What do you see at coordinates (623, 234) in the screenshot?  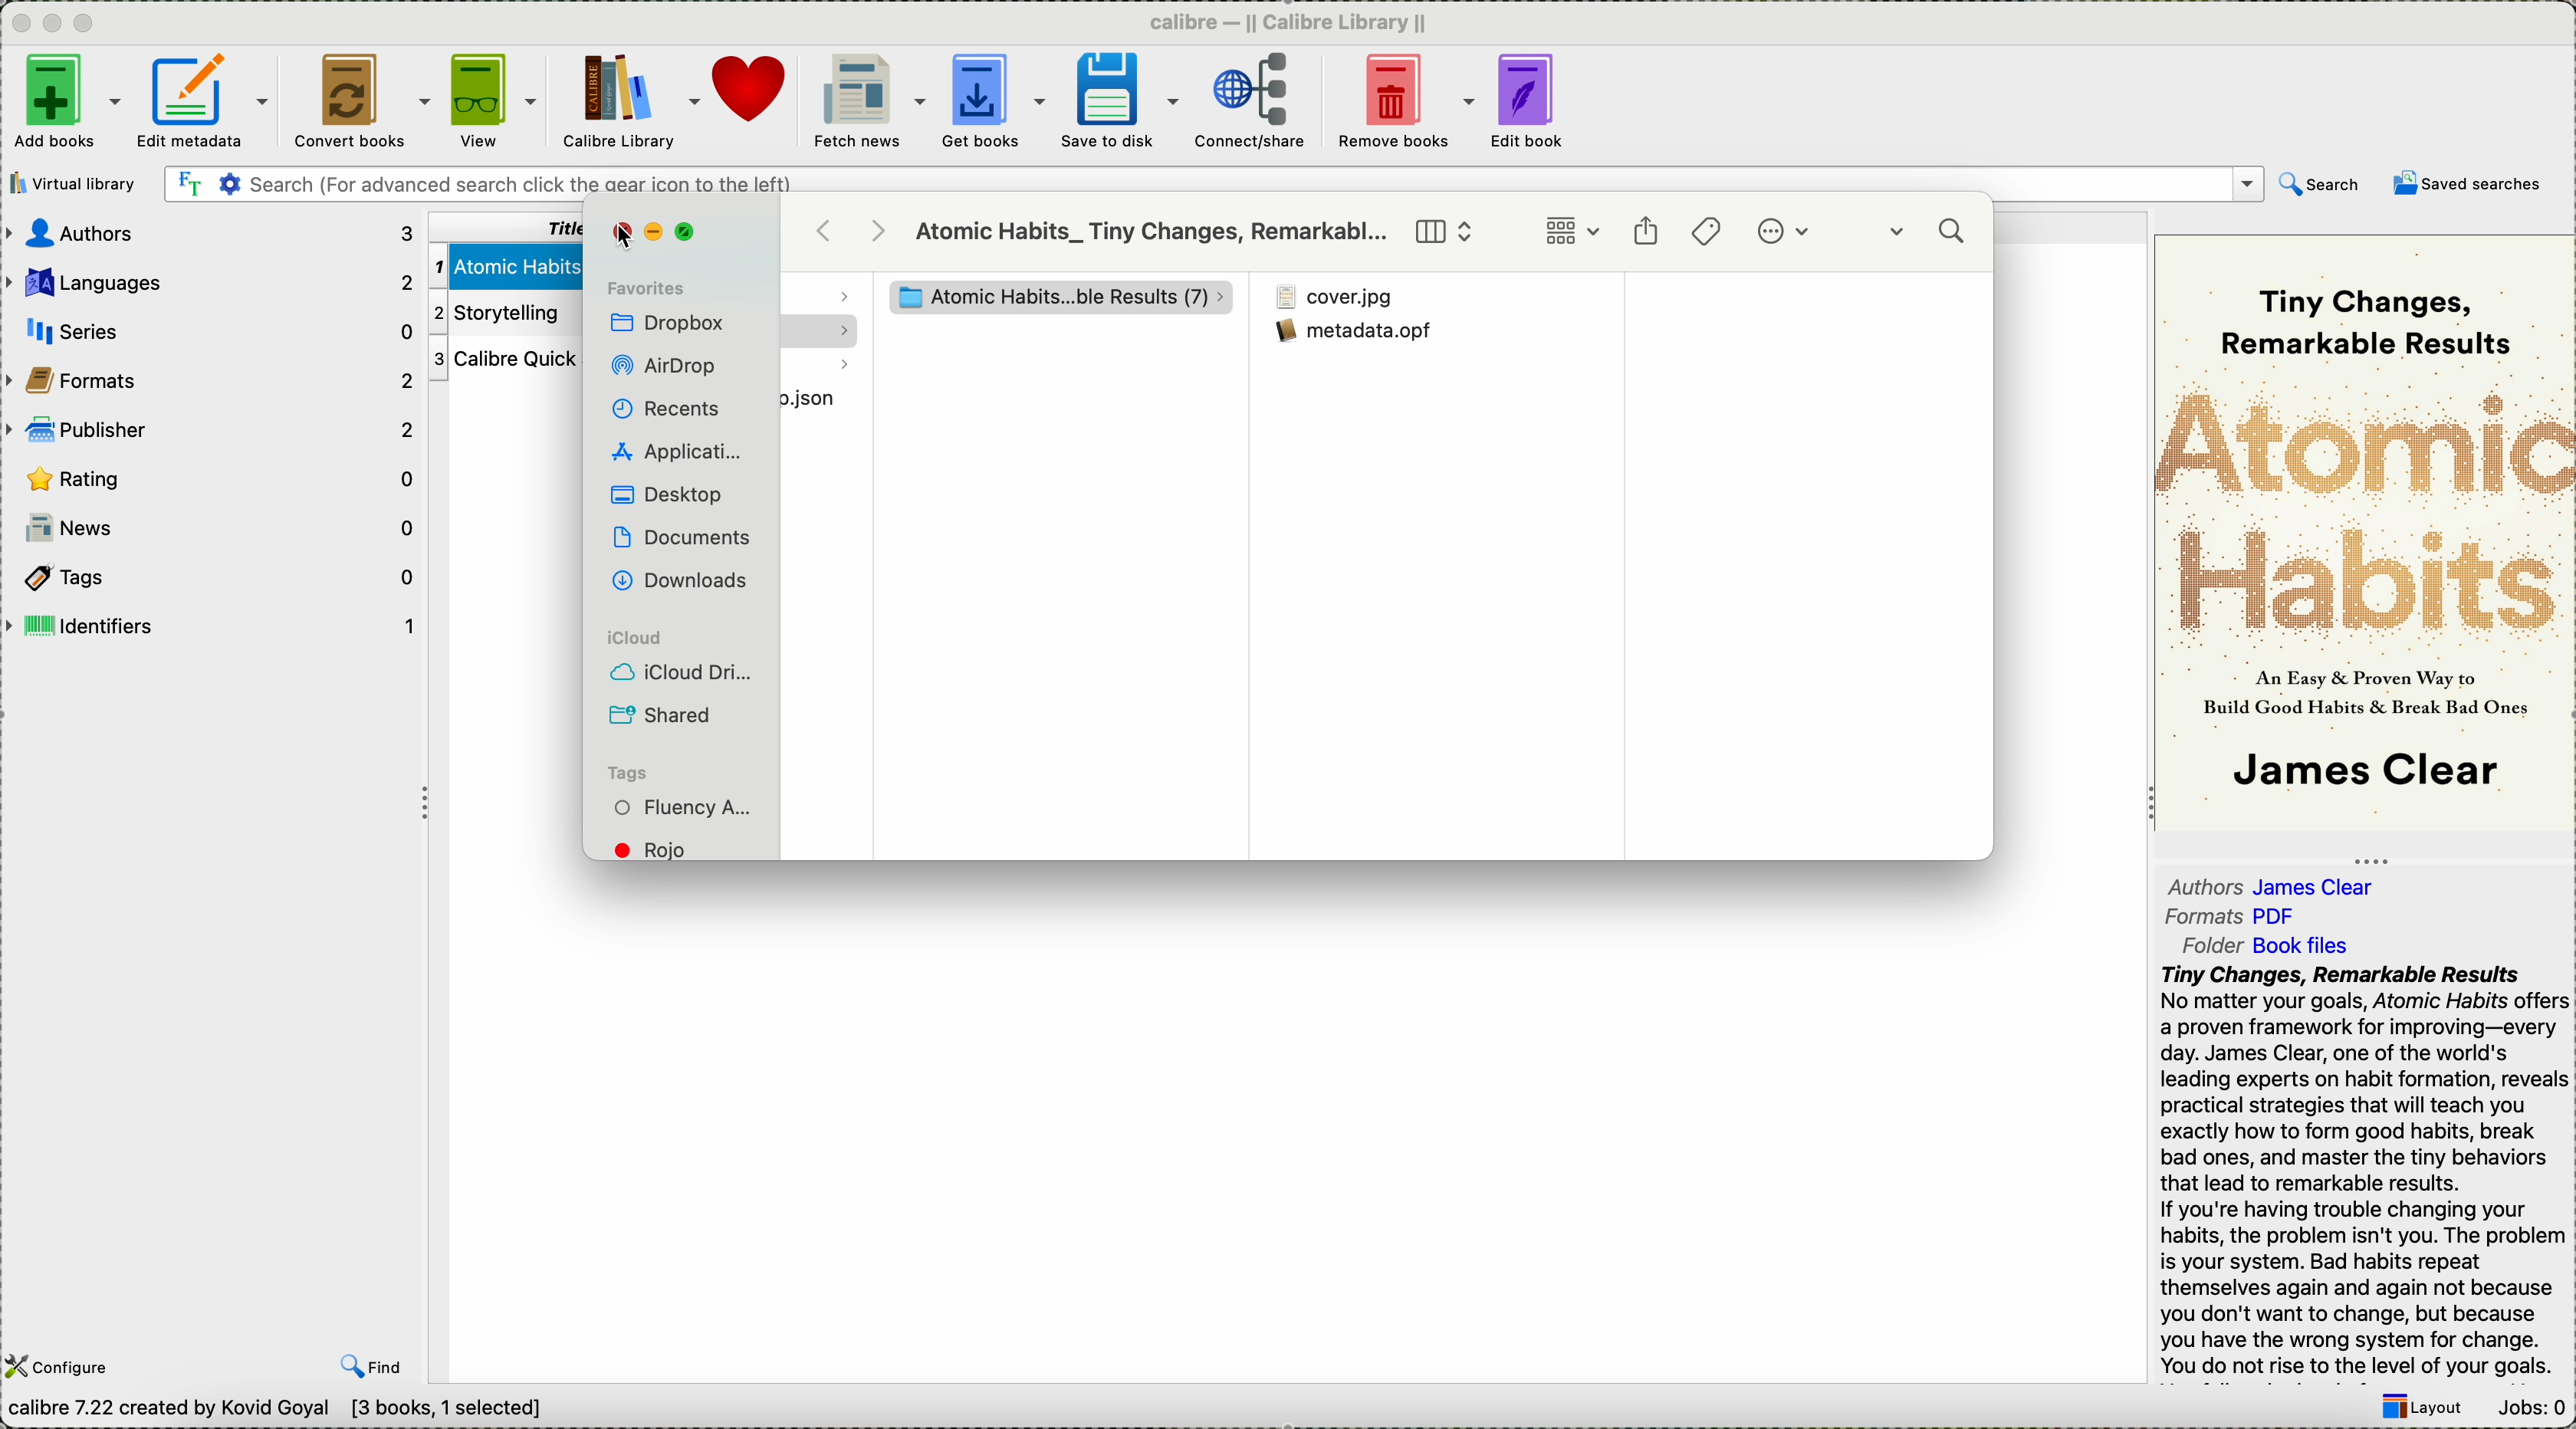 I see `click on close window` at bounding box center [623, 234].